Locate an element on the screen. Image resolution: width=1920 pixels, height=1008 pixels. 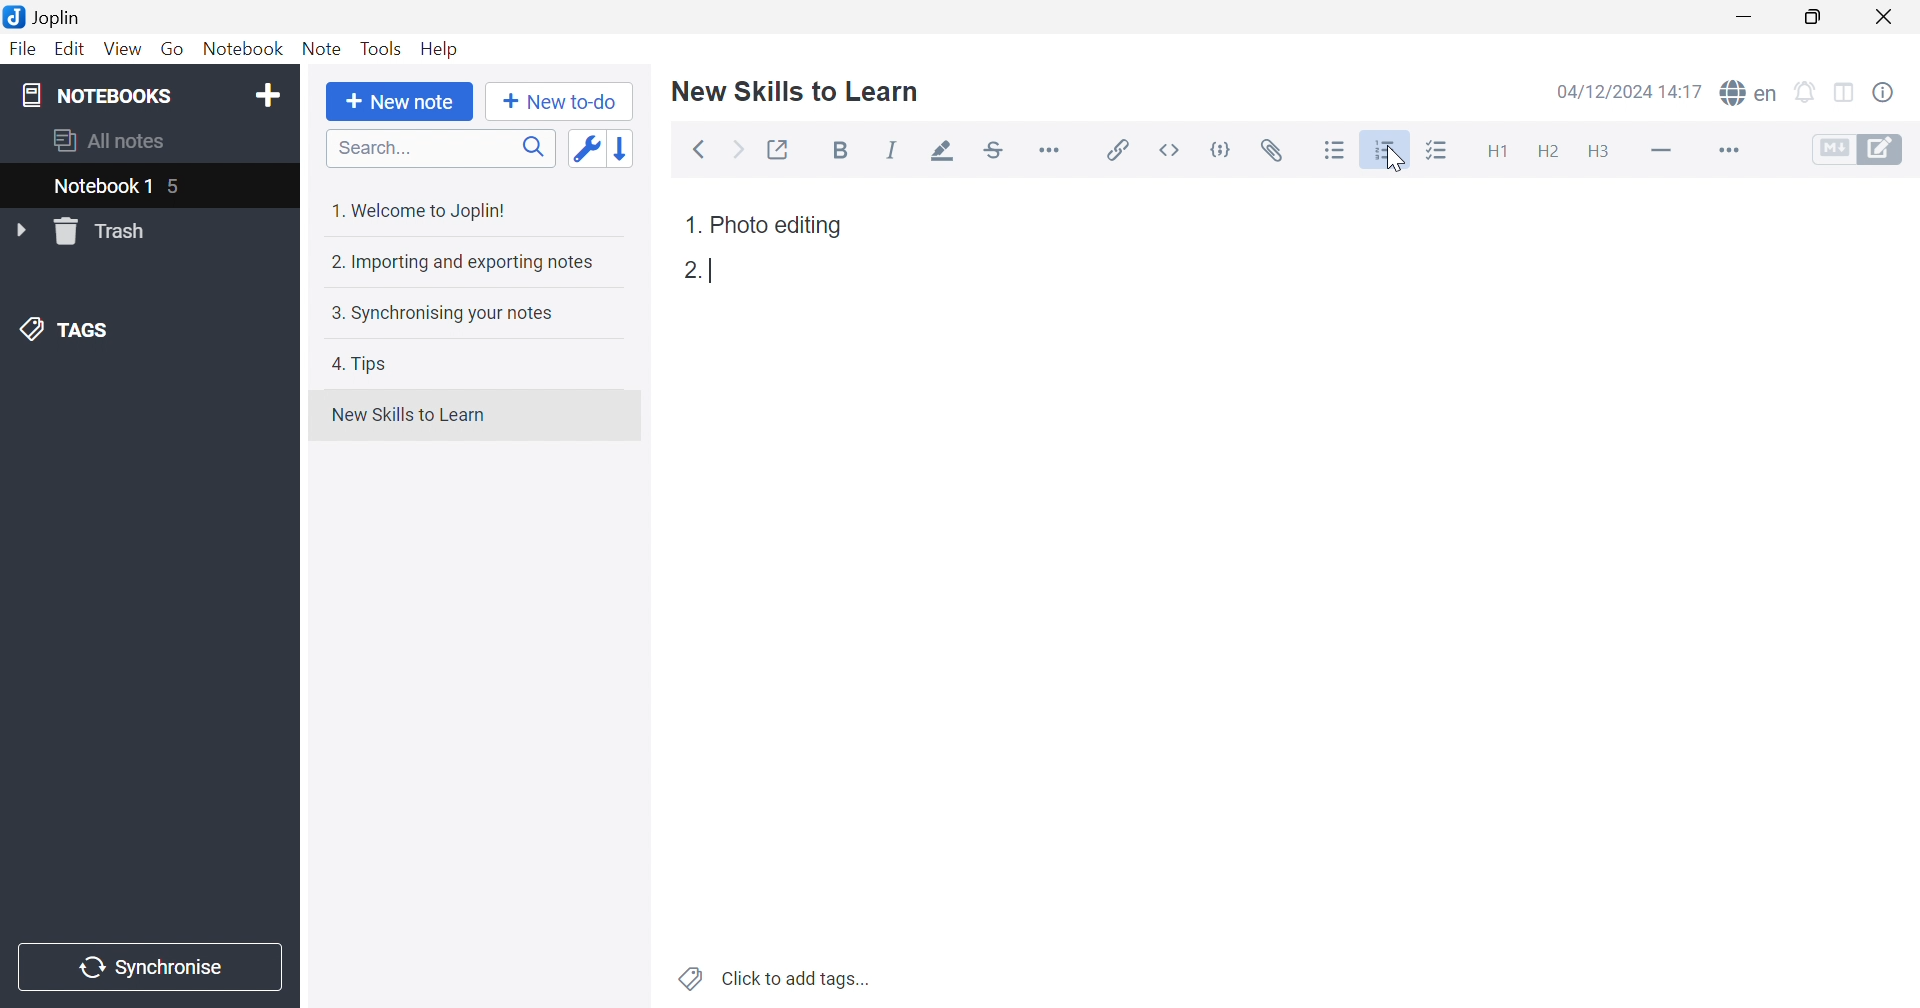
Forward is located at coordinates (739, 152).